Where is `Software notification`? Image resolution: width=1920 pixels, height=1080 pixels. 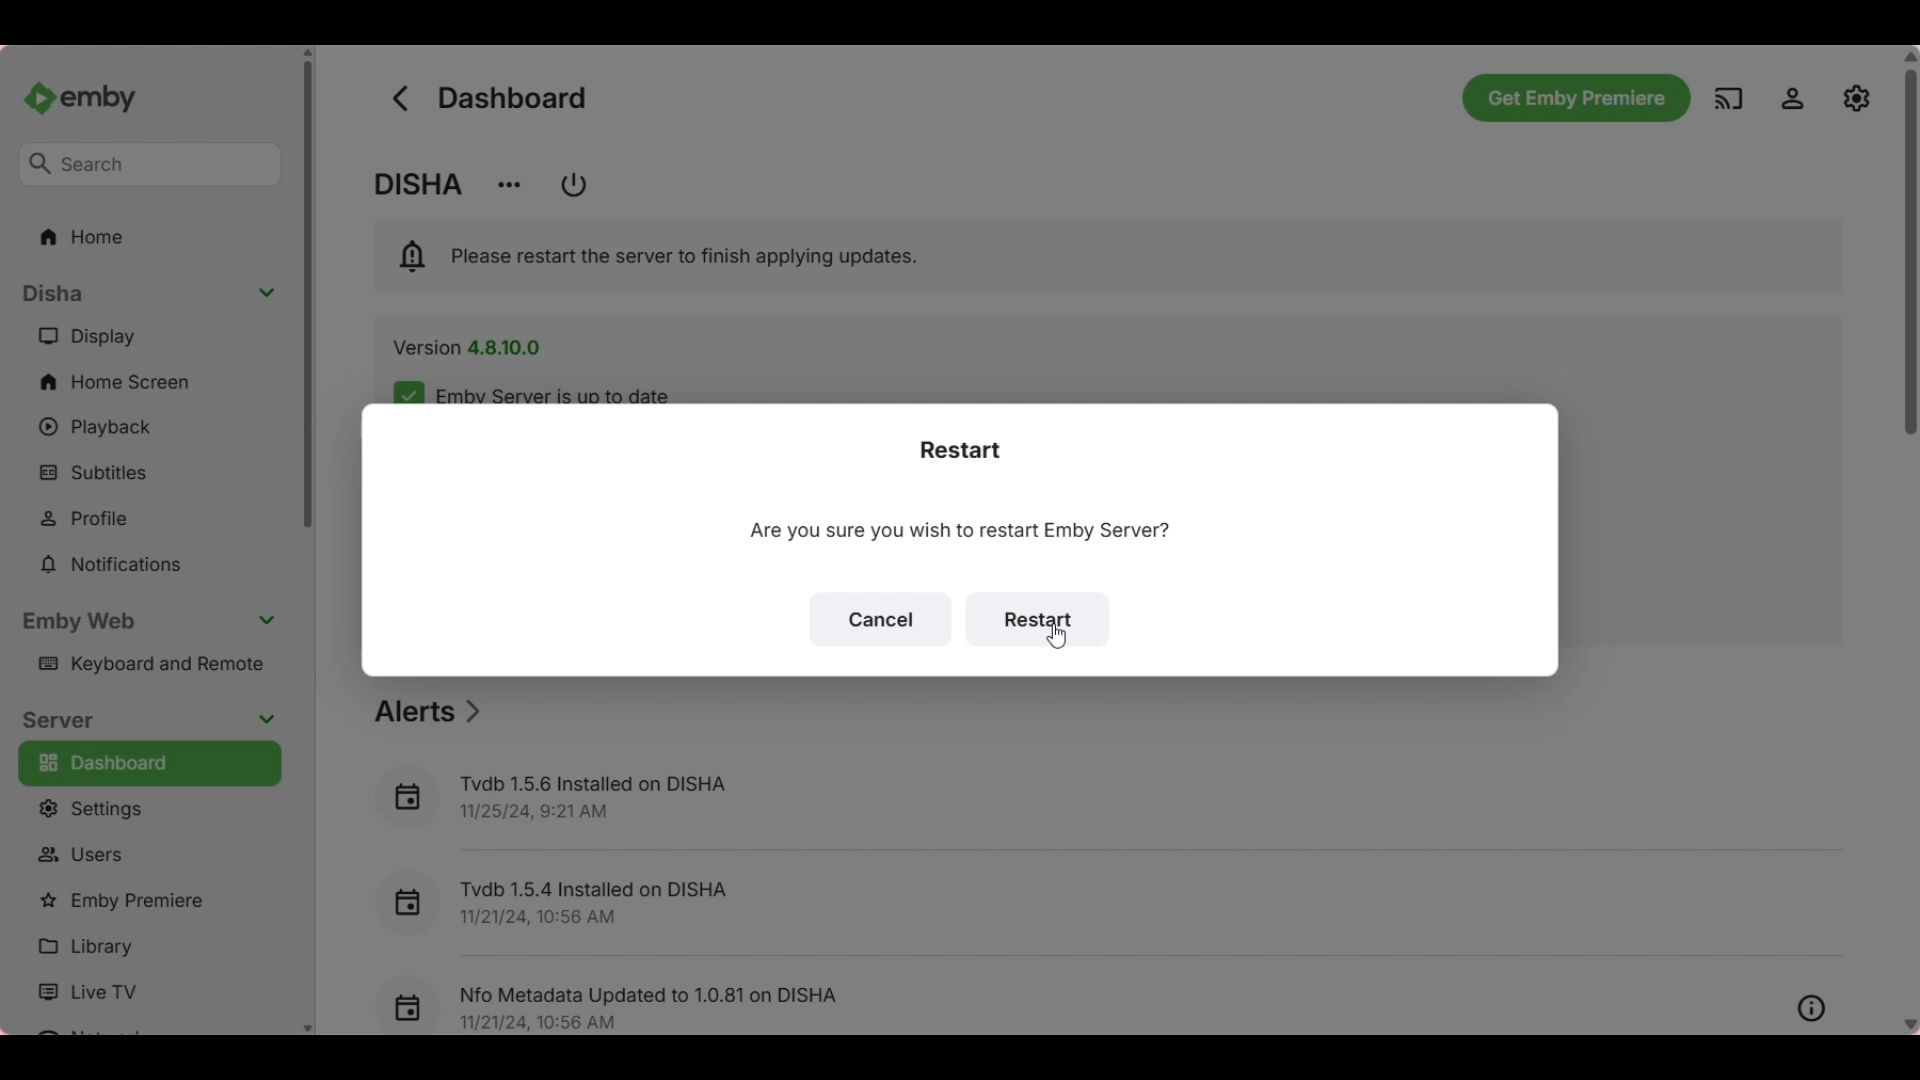 Software notification is located at coordinates (655, 256).